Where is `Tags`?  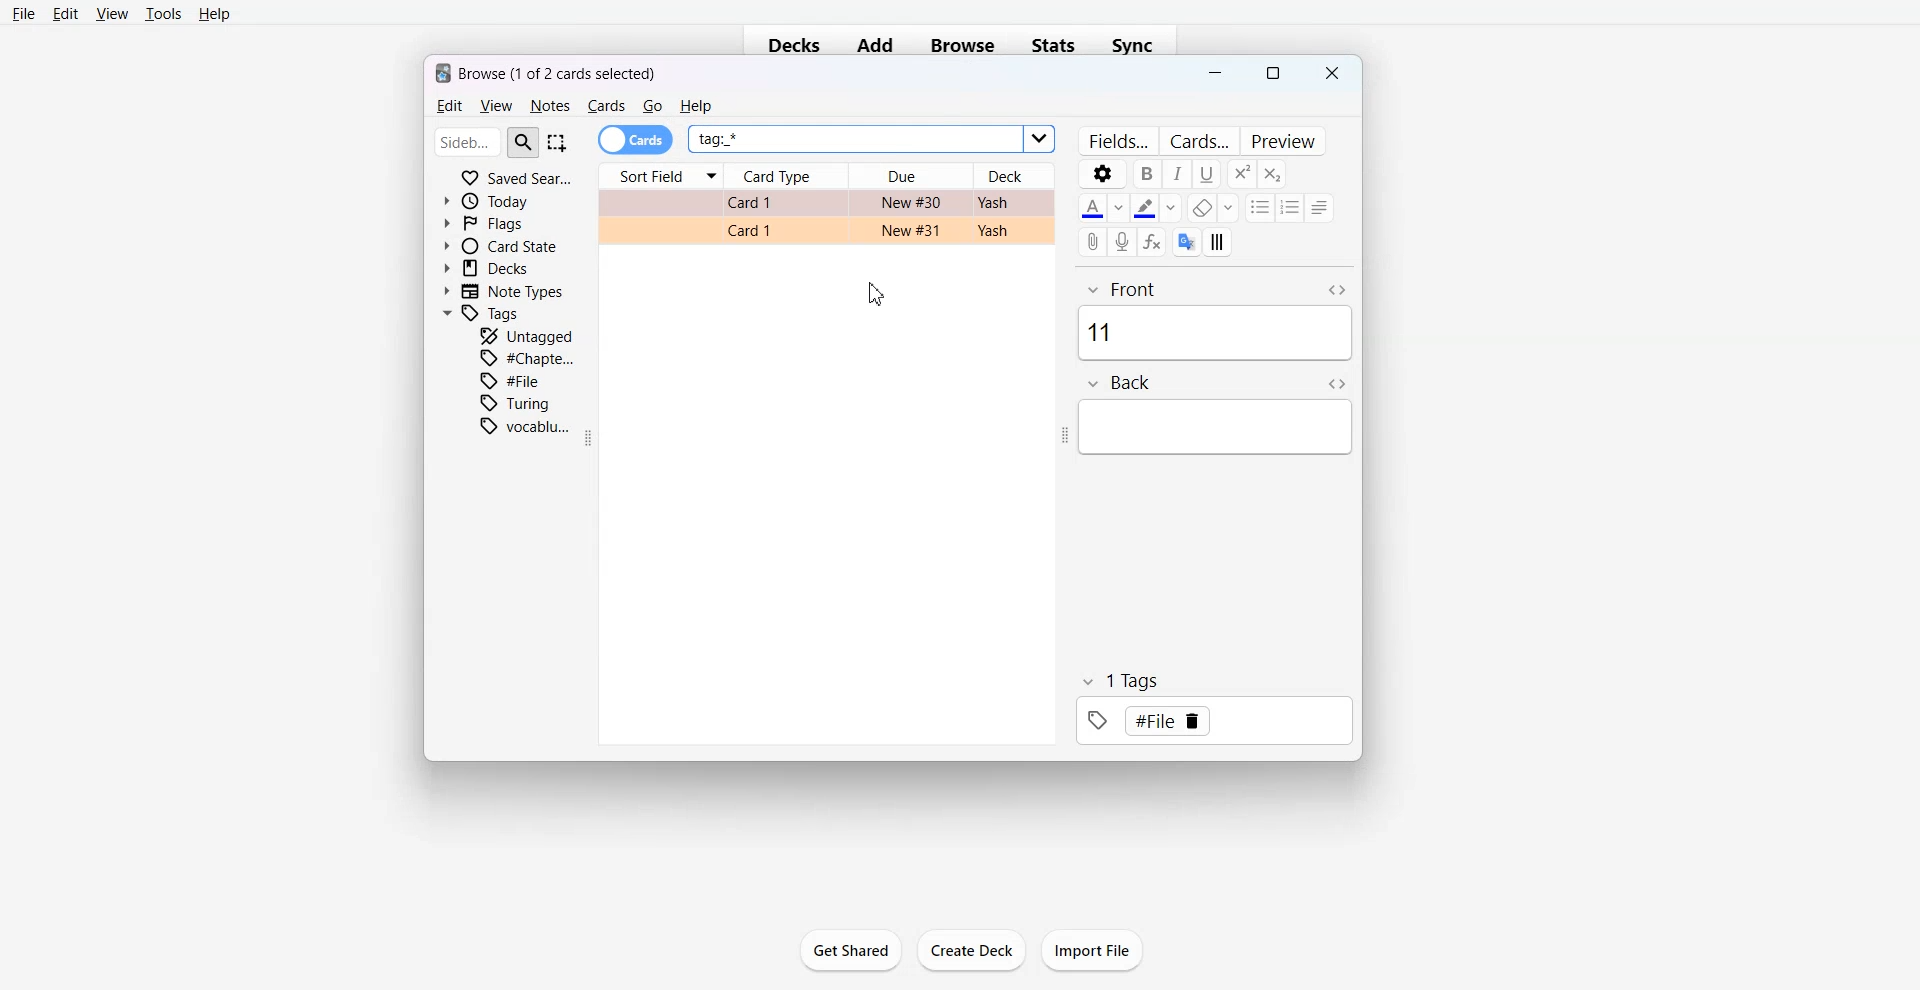
Tags is located at coordinates (483, 314).